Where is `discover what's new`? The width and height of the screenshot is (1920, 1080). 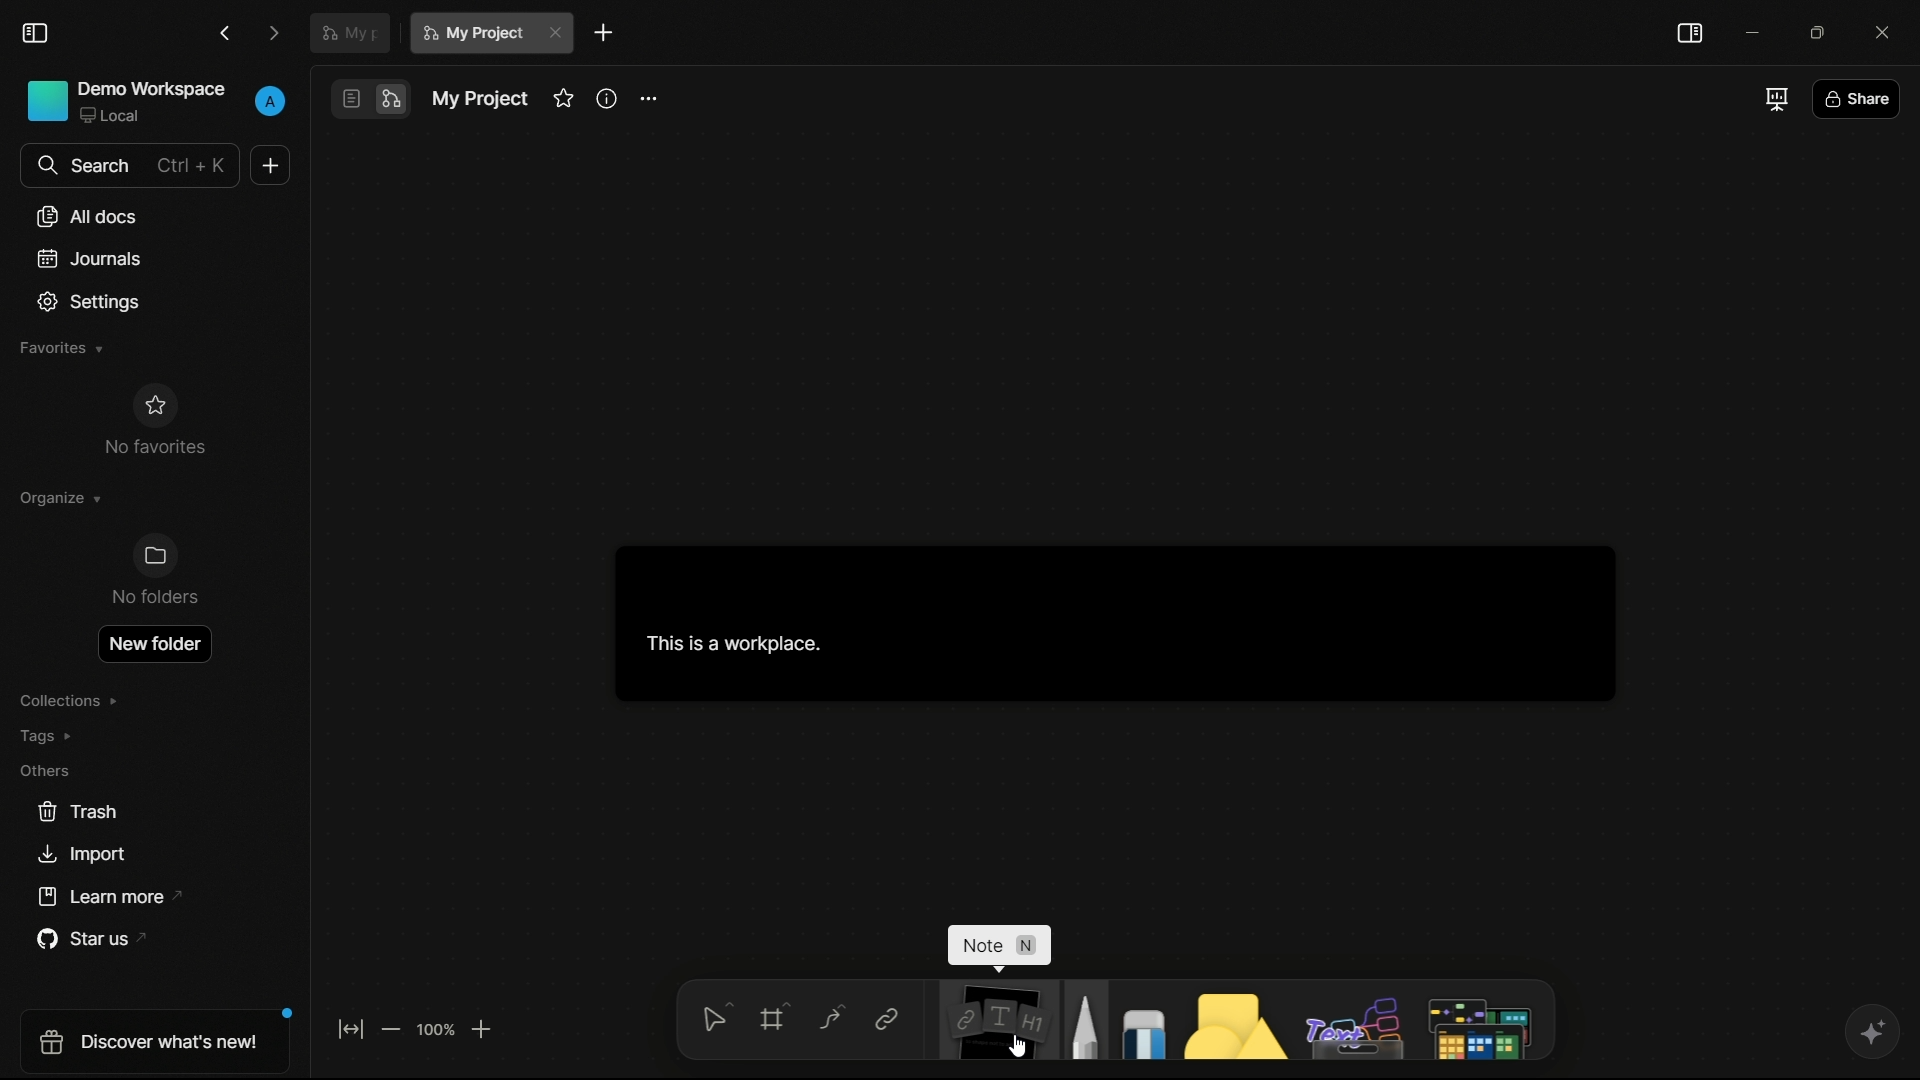
discover what's new is located at coordinates (151, 1043).